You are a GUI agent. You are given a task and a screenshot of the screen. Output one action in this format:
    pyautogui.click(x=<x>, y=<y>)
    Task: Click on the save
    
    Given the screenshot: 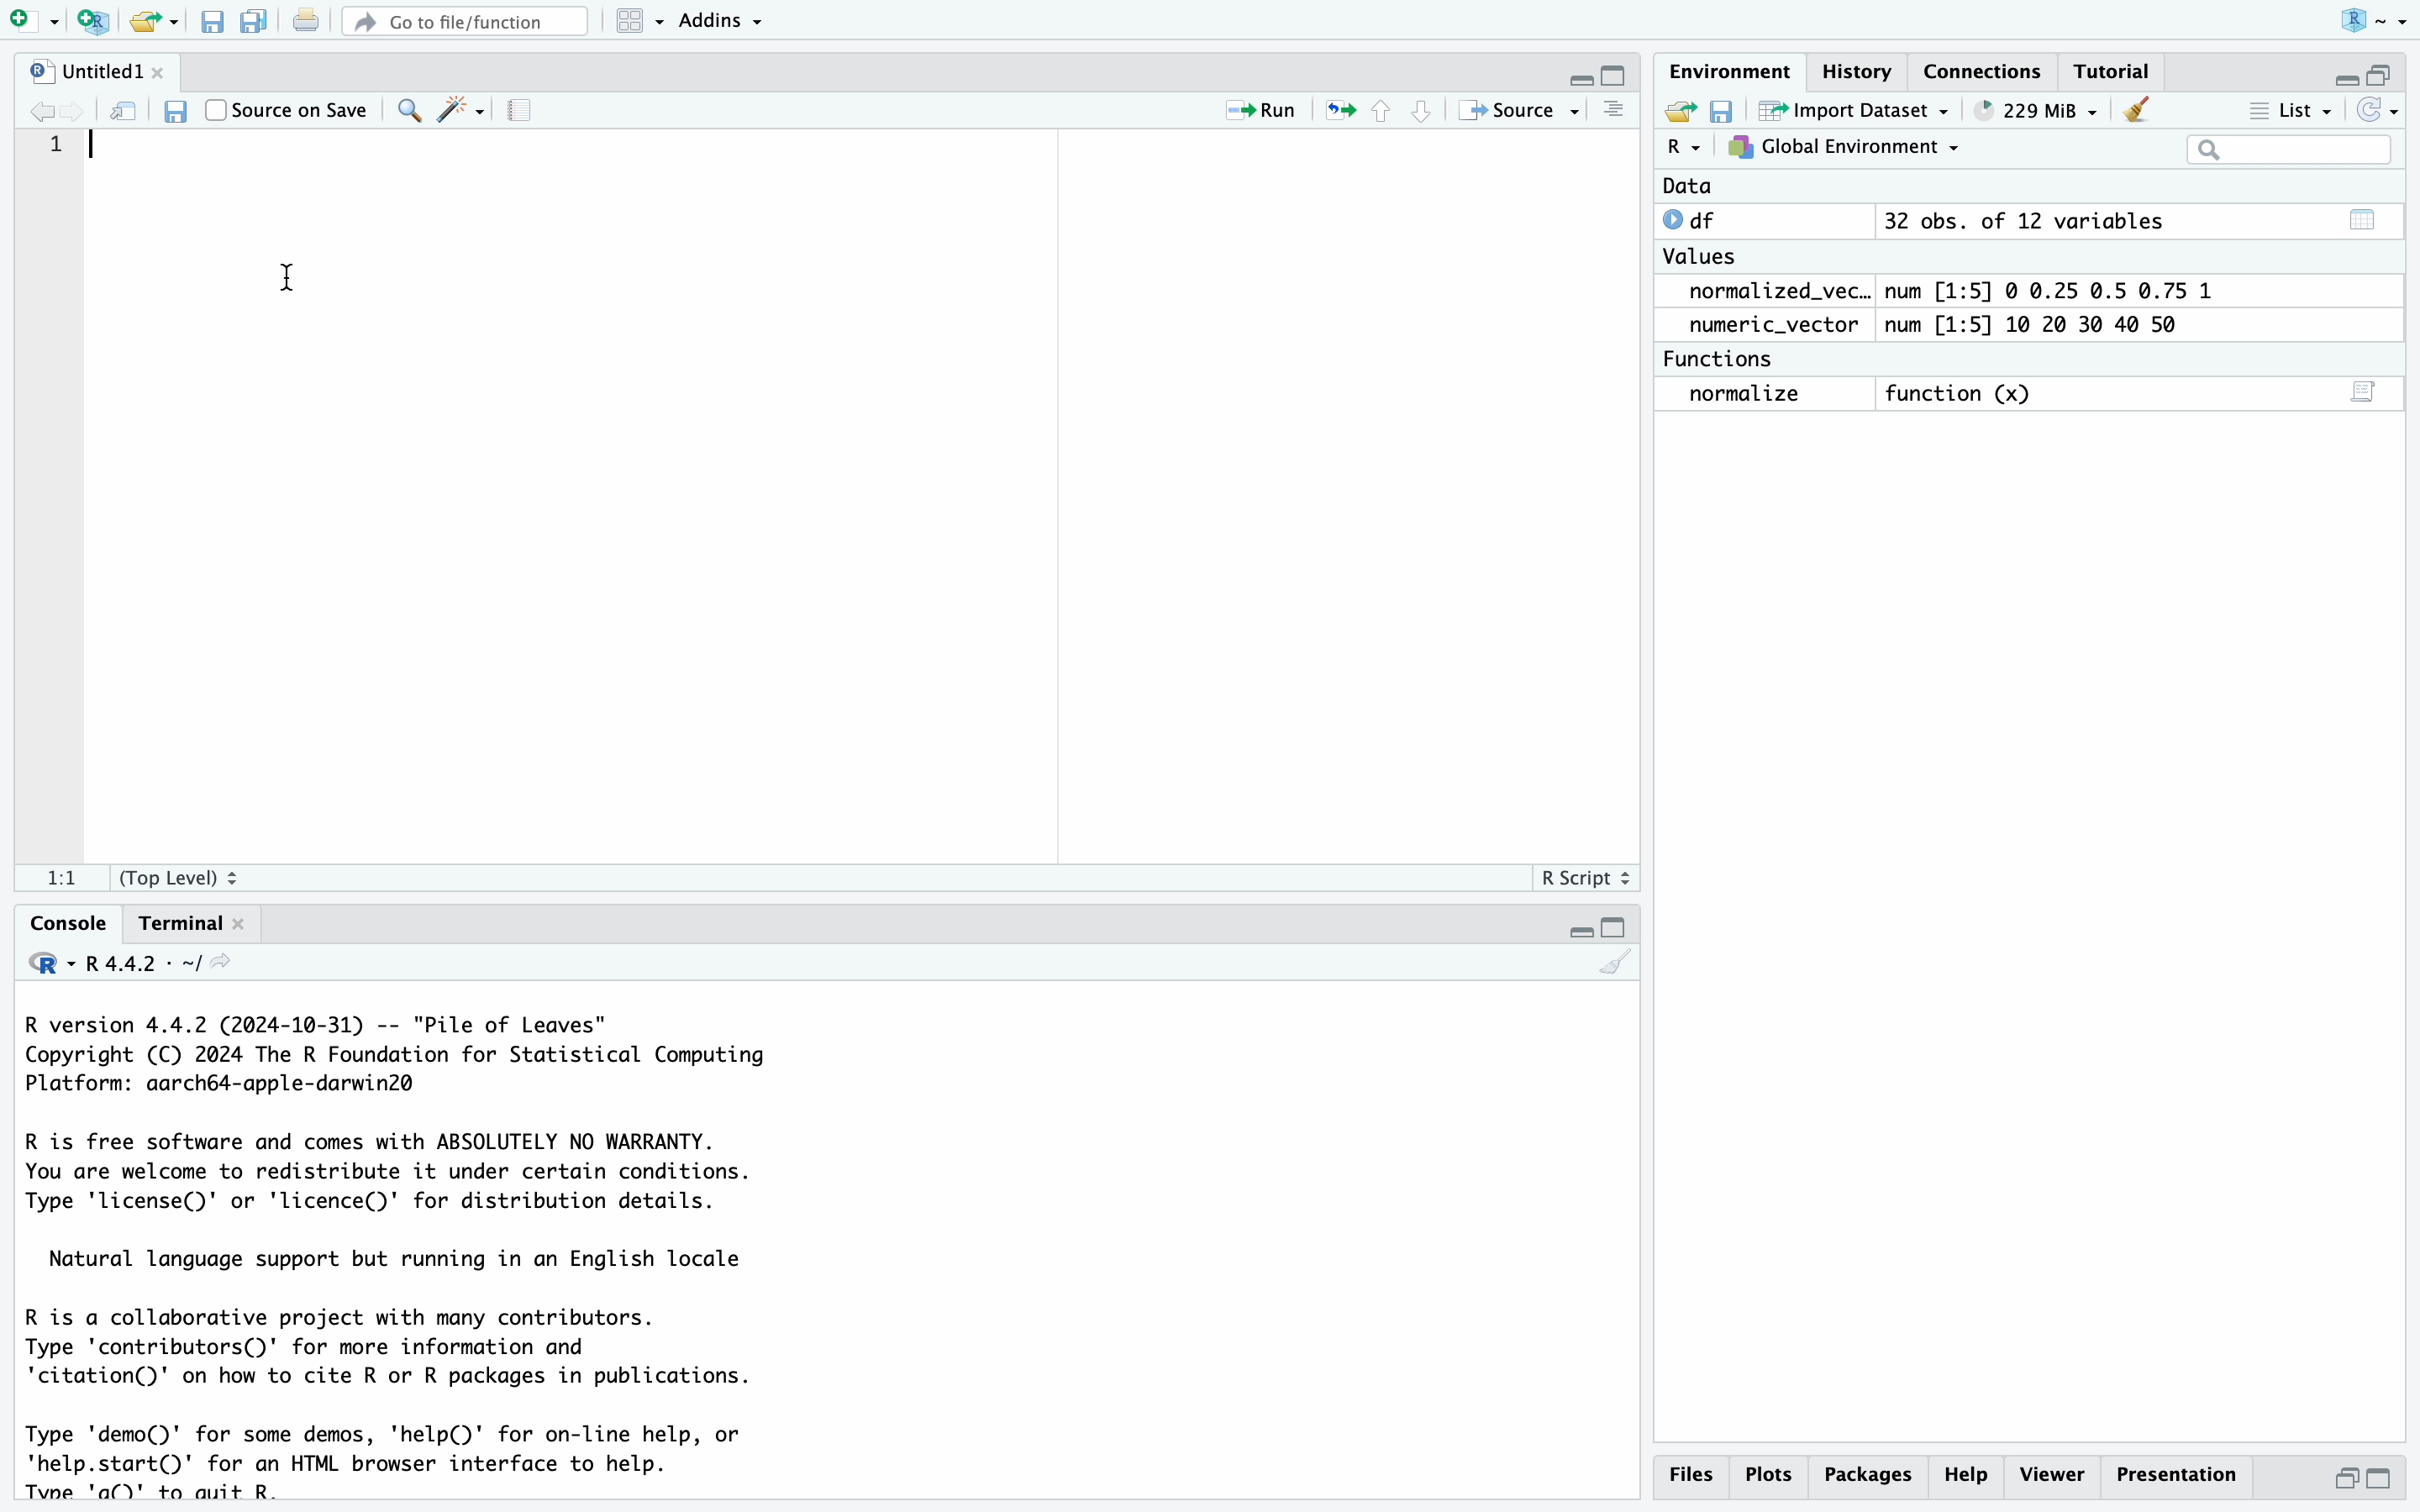 What is the action you would take?
    pyautogui.click(x=213, y=25)
    